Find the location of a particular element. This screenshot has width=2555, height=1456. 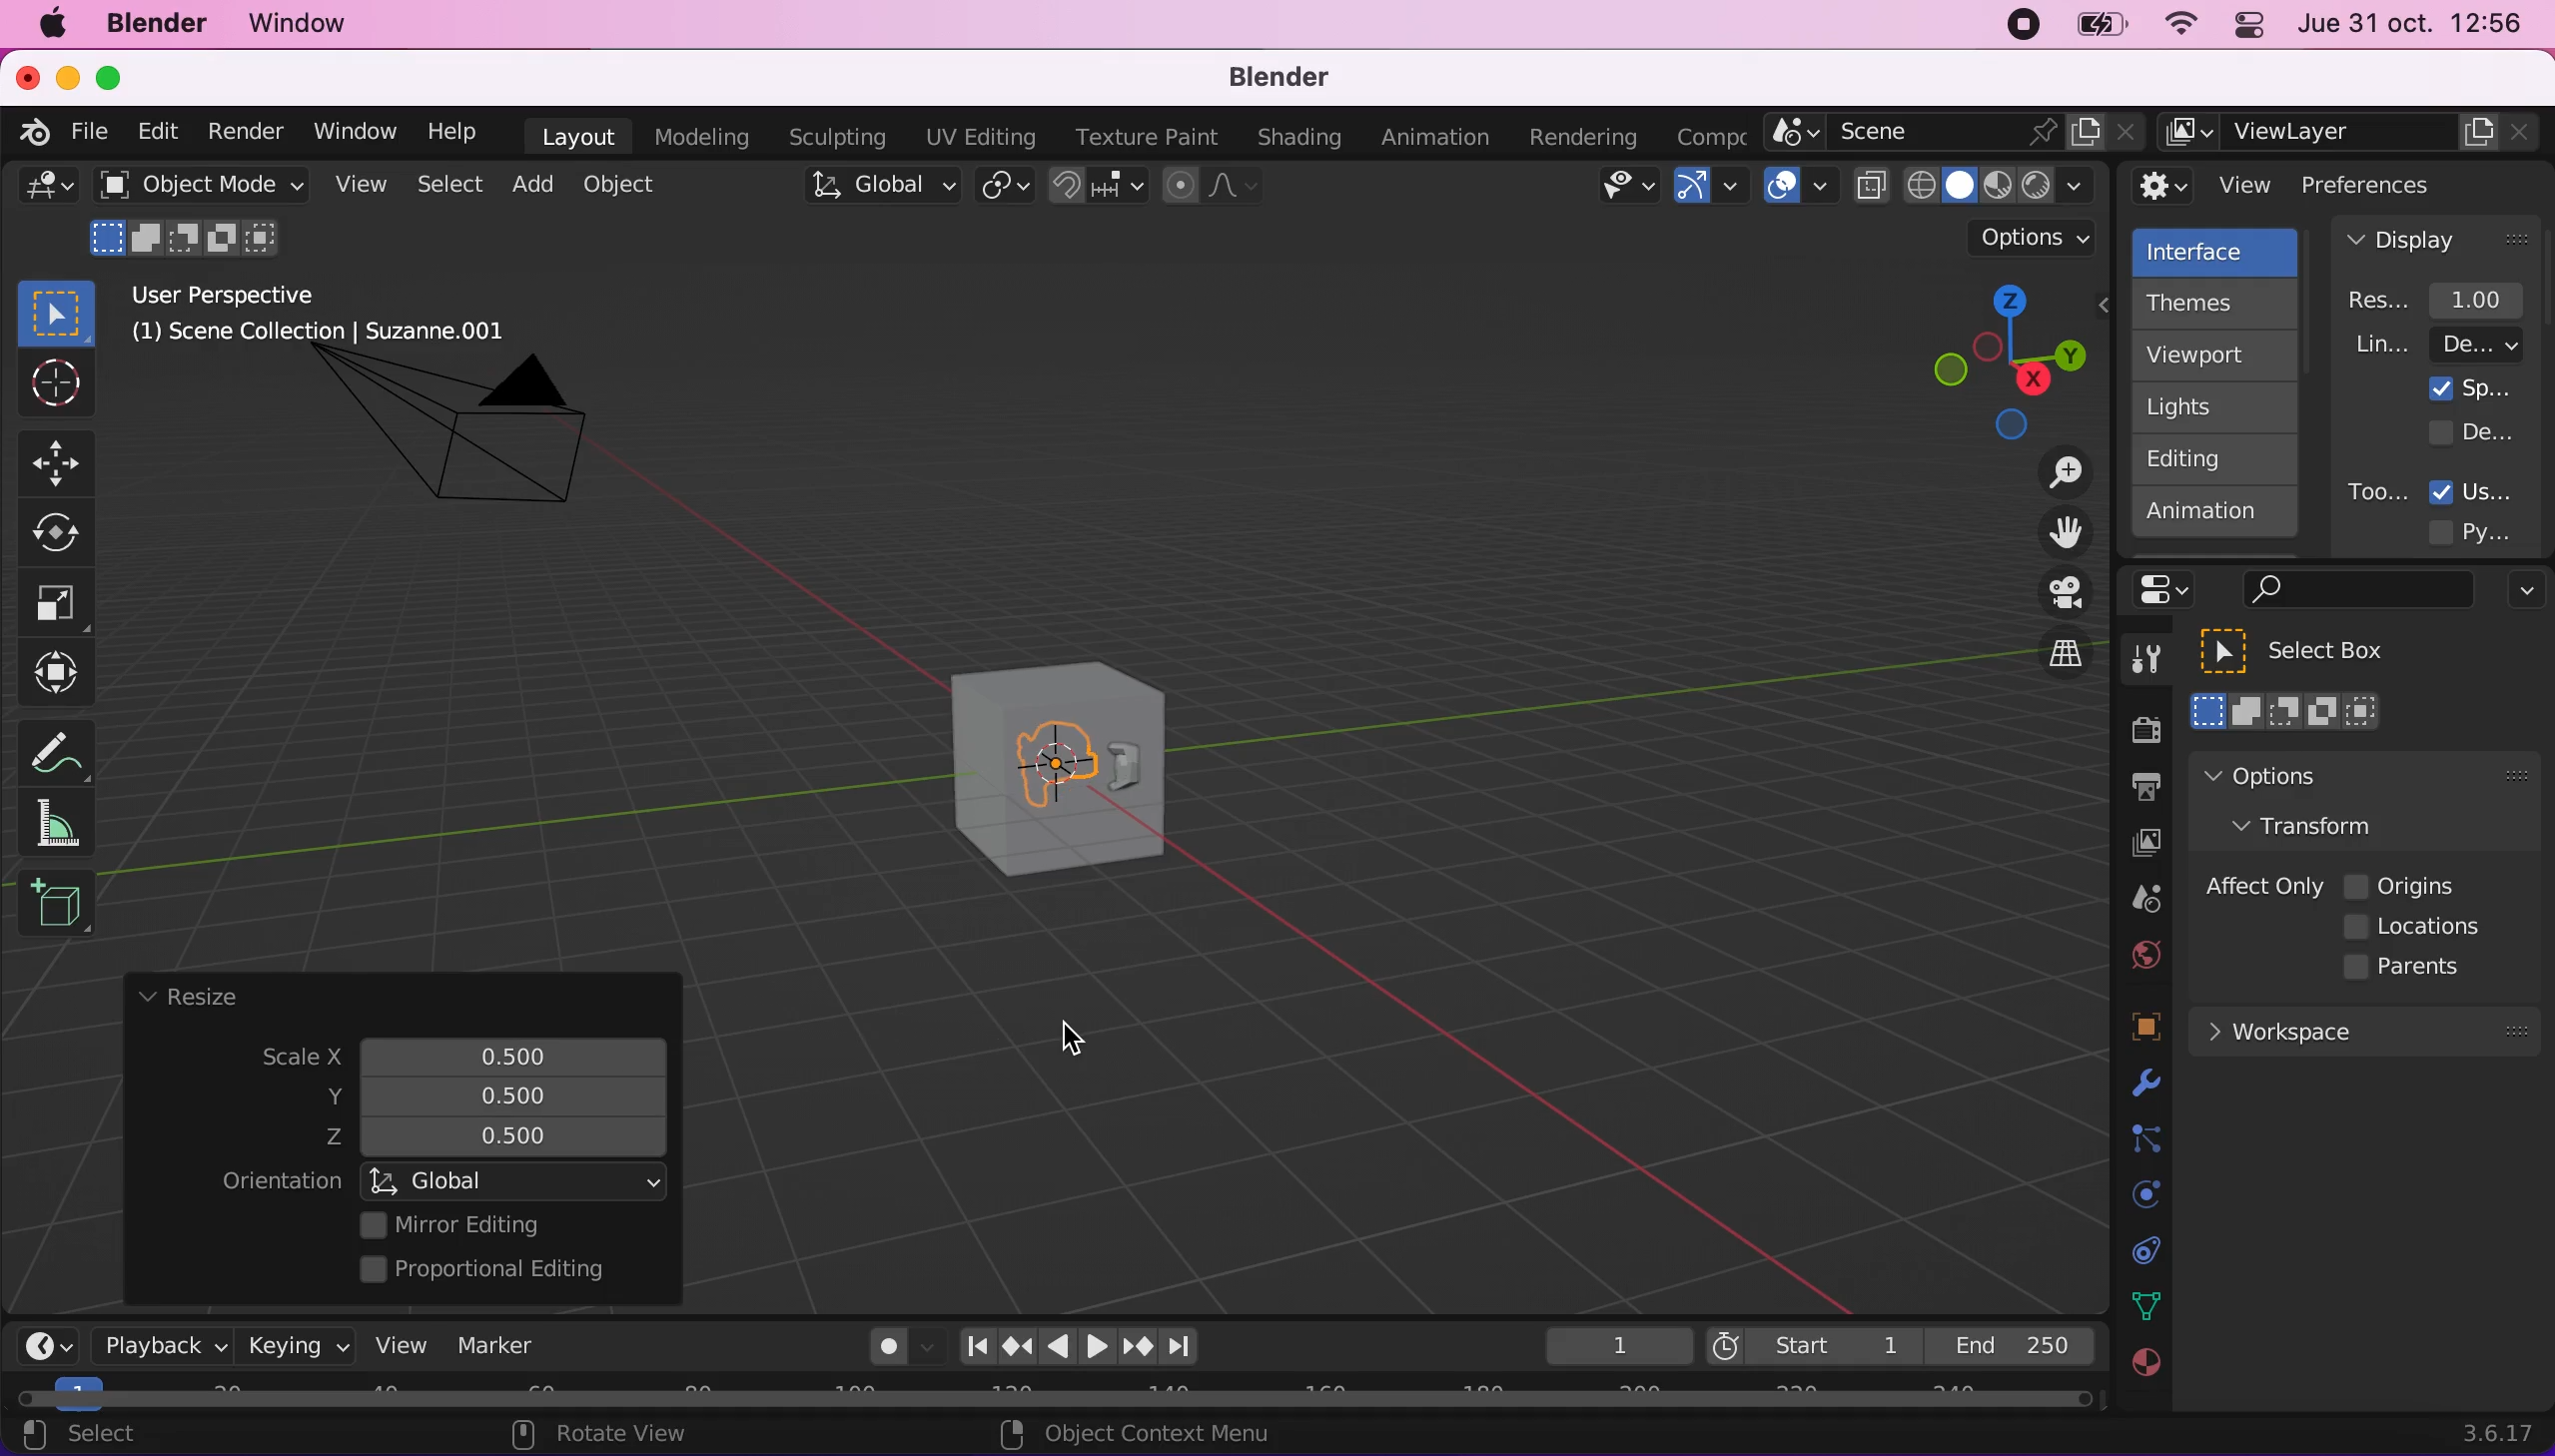

display panel is located at coordinates (2437, 238).